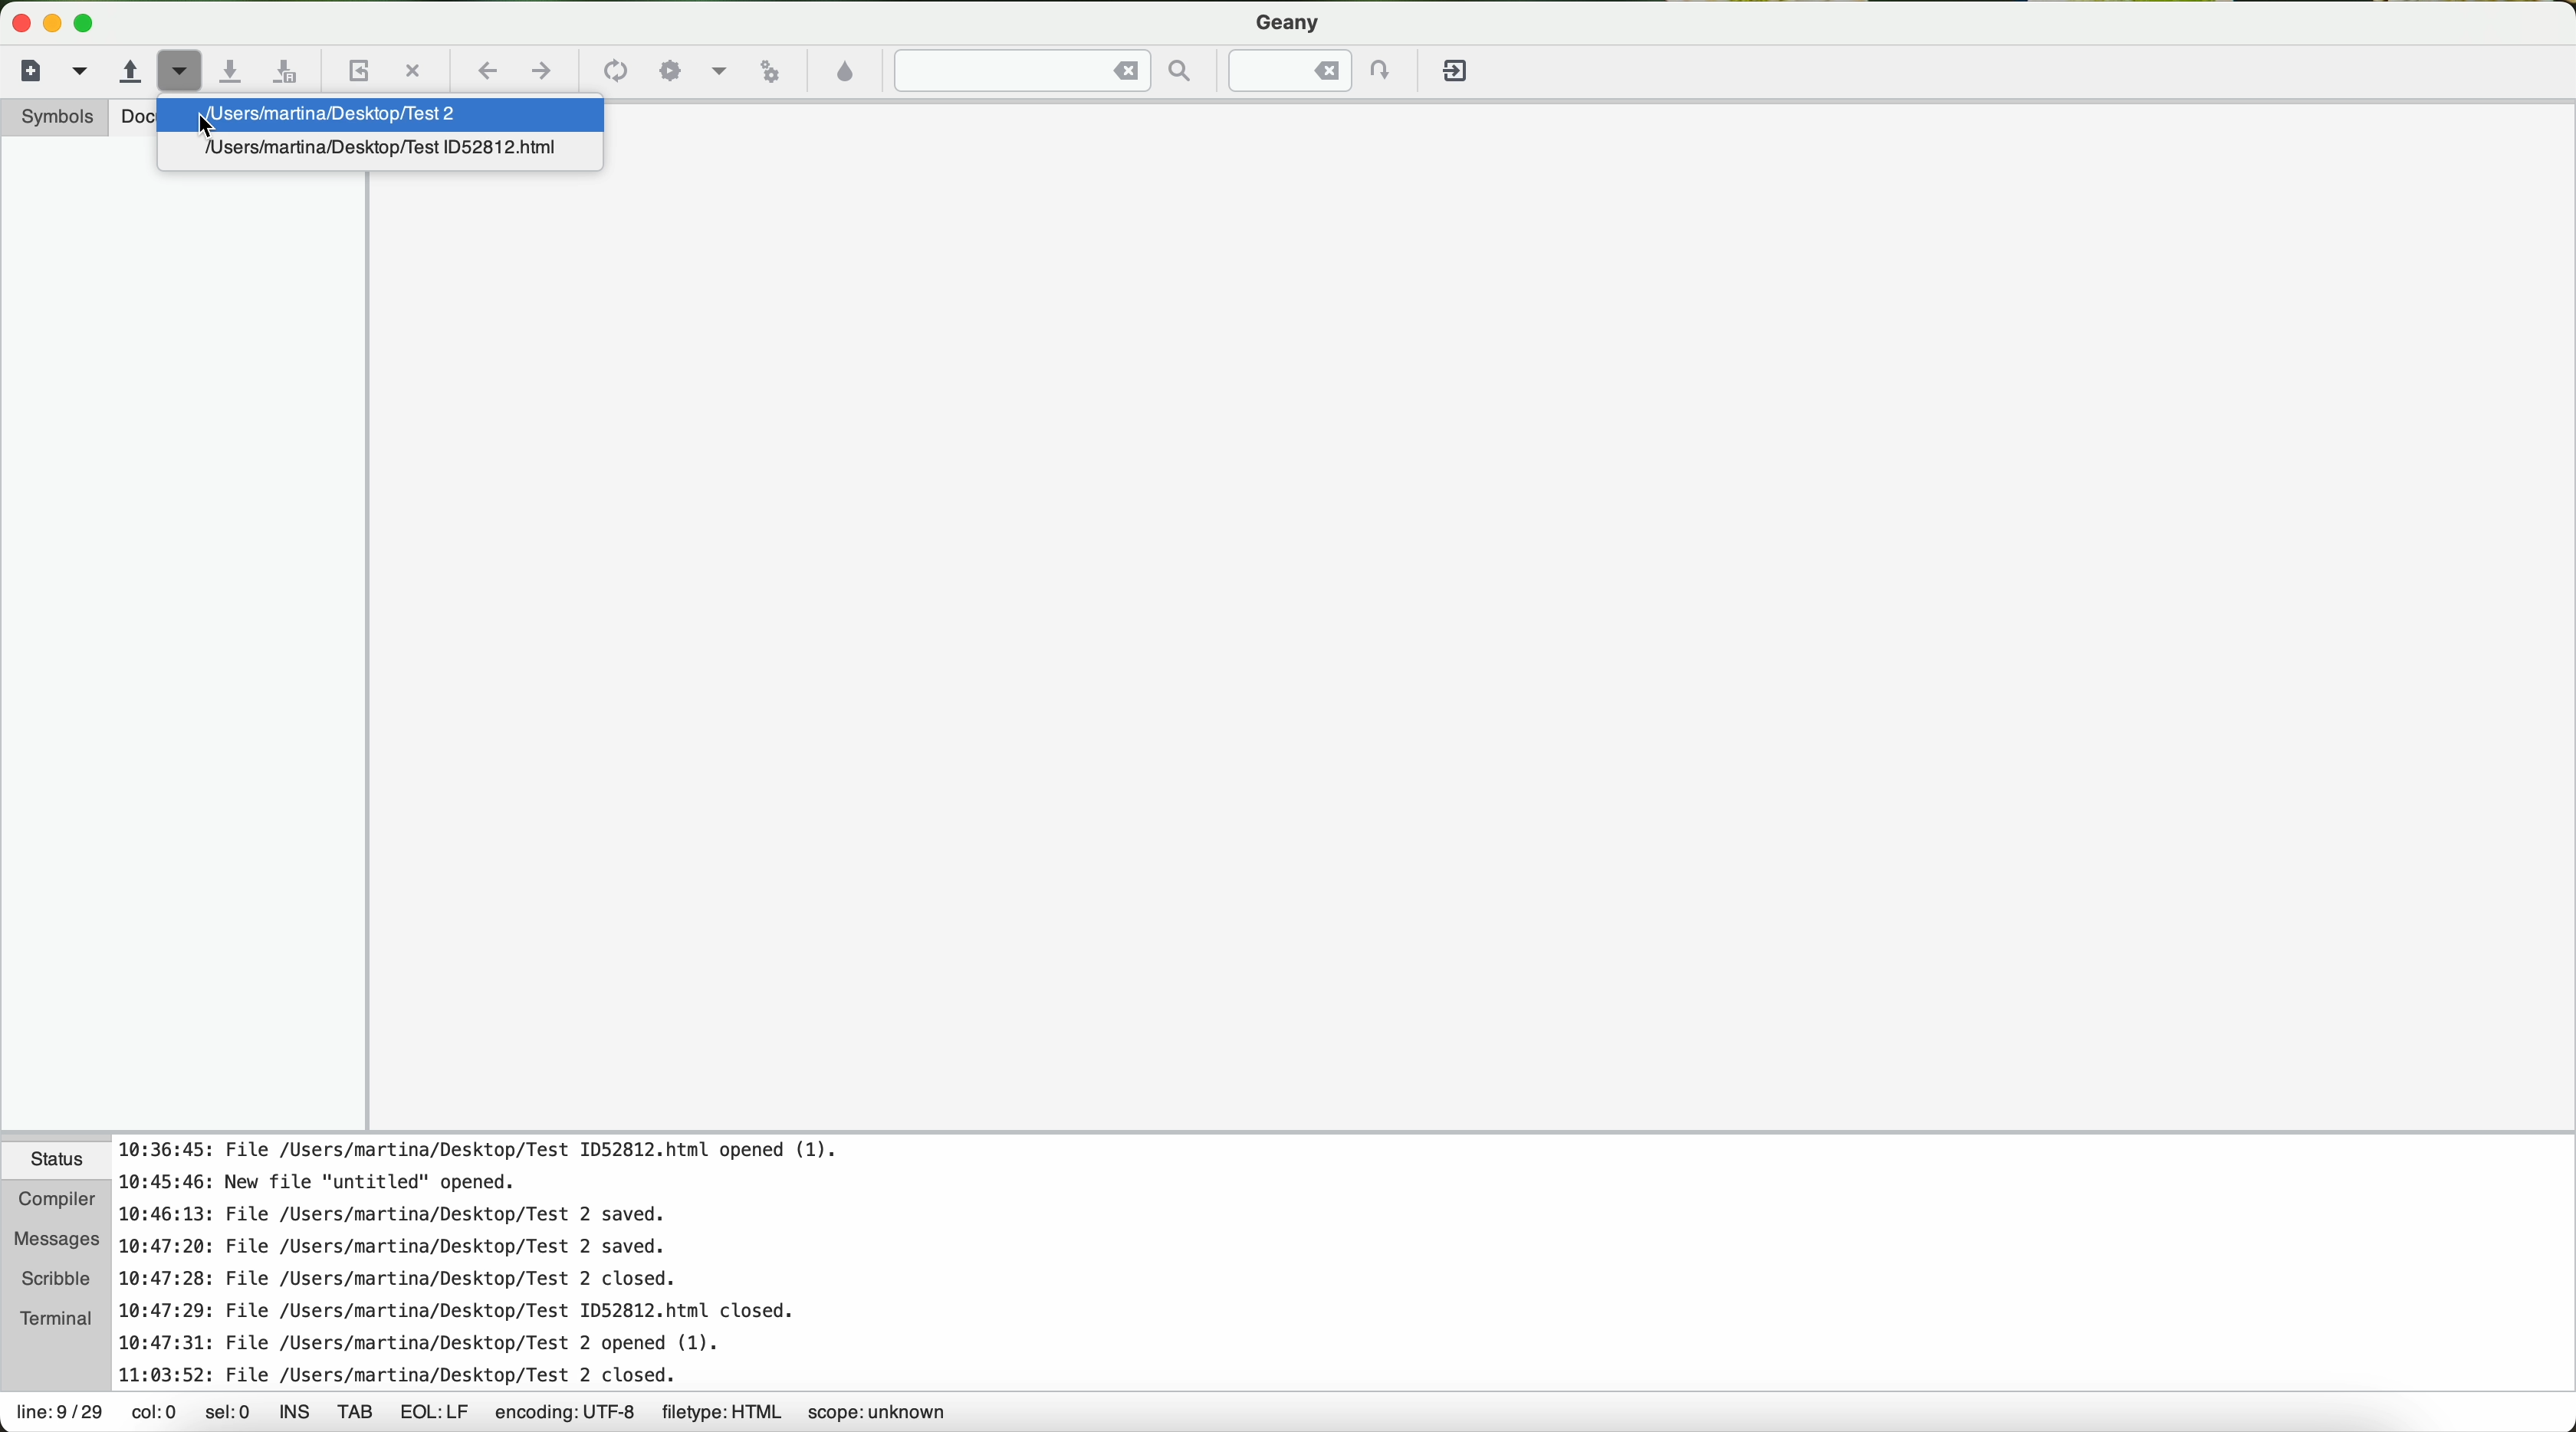 The width and height of the screenshot is (2576, 1432). I want to click on Geany, so click(1289, 20).